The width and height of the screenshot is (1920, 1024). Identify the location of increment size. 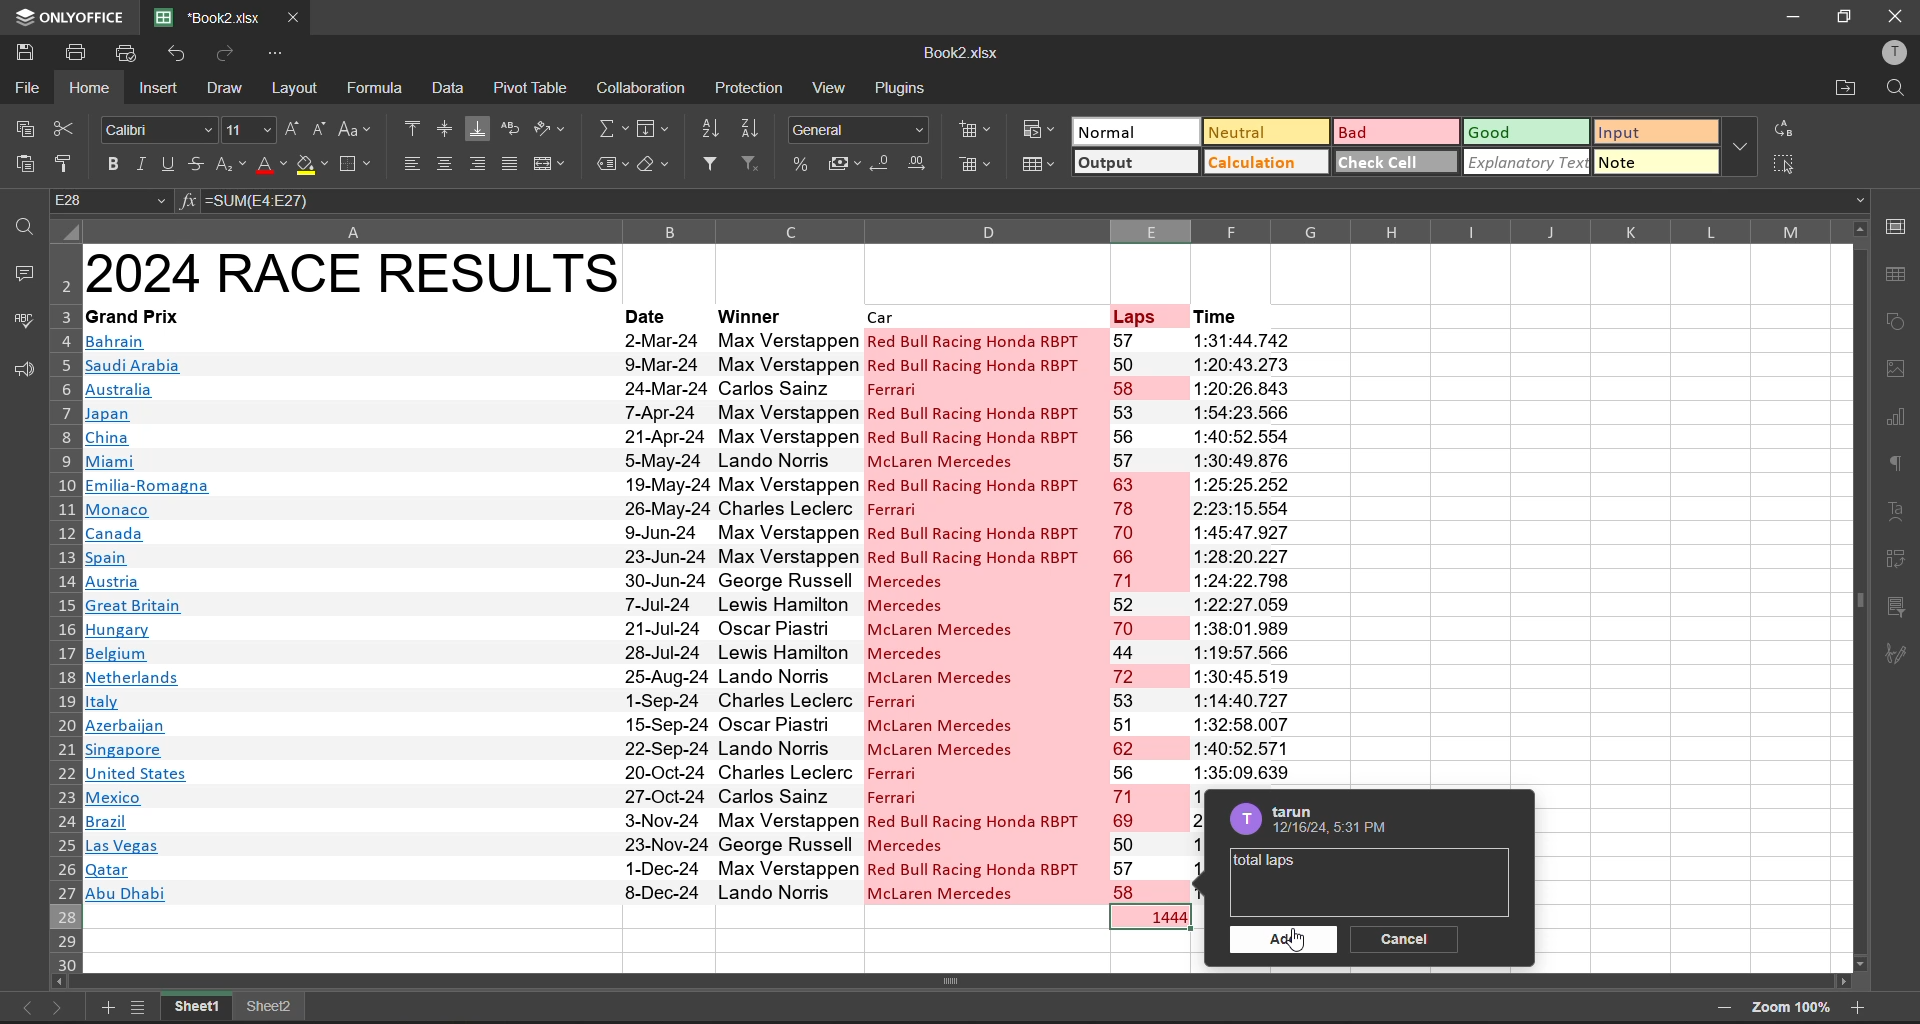
(293, 129).